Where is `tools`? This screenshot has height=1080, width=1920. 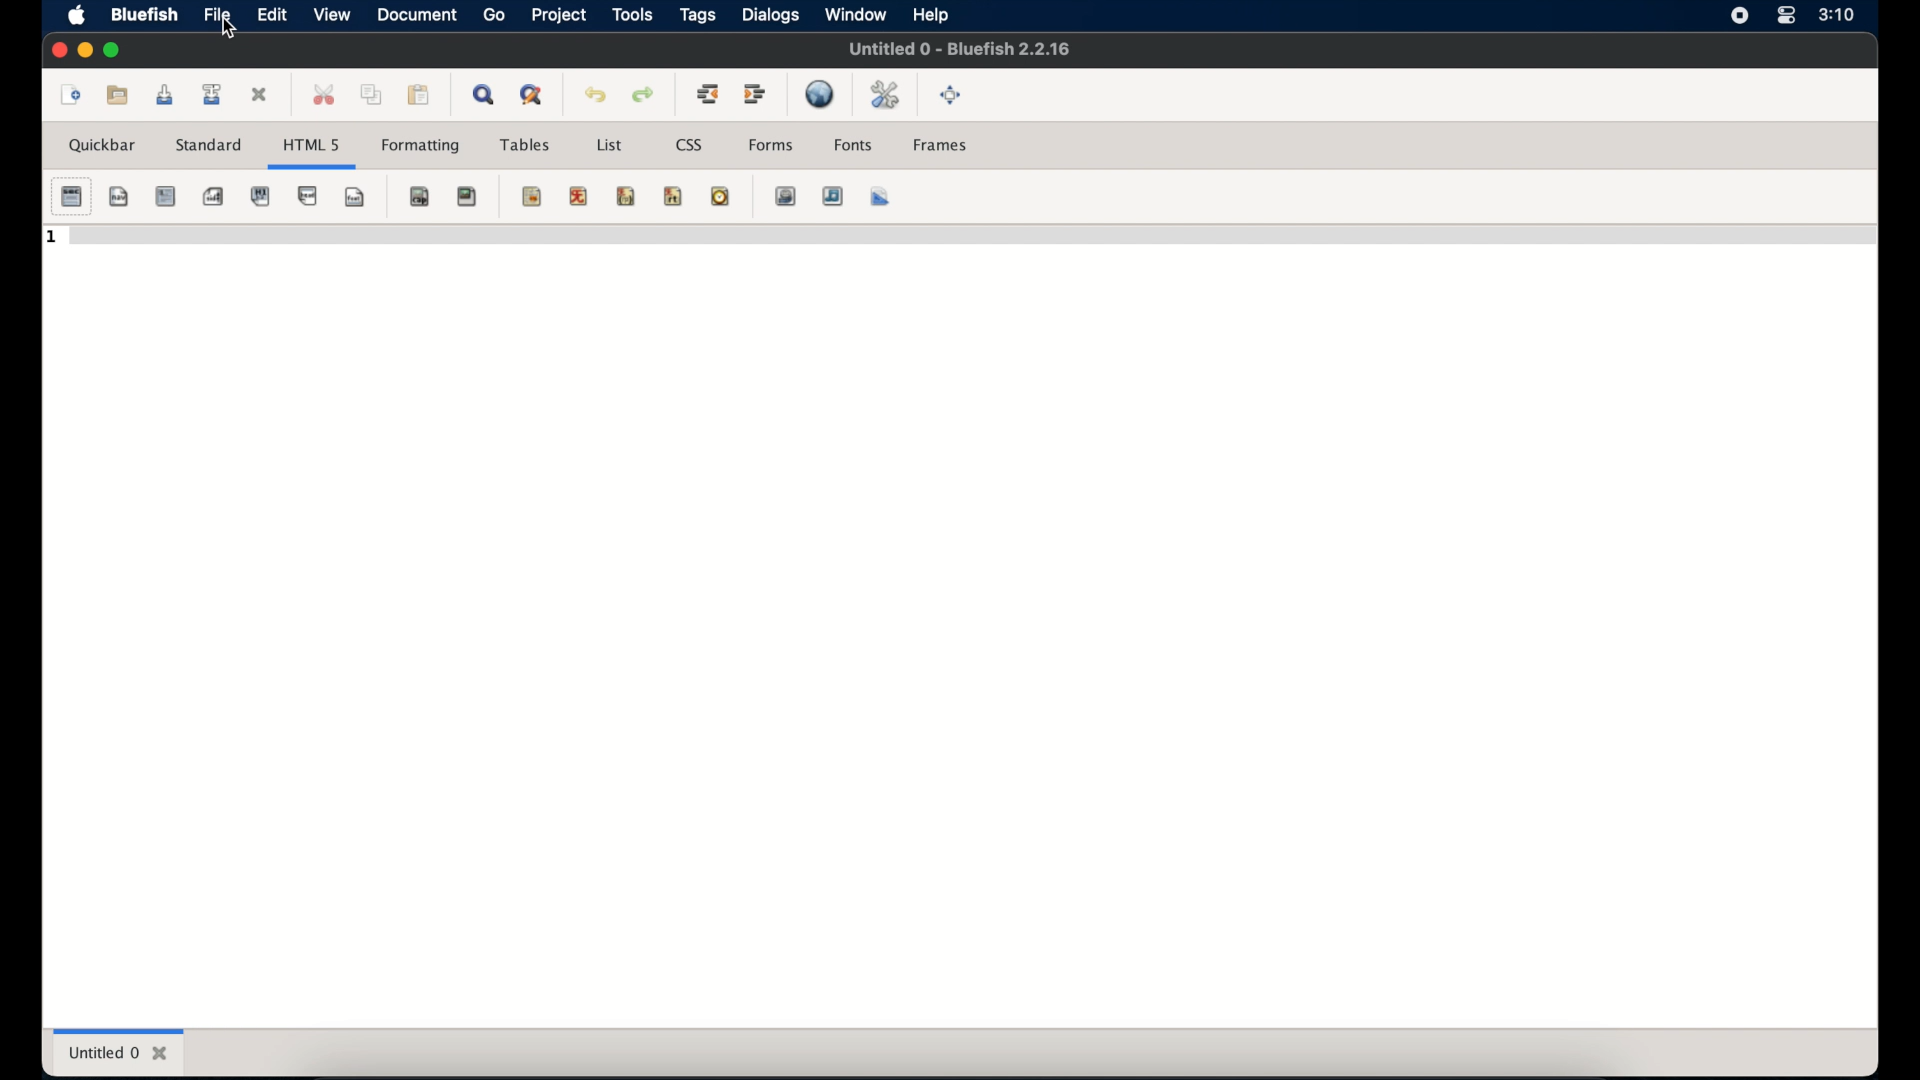
tools is located at coordinates (632, 14).